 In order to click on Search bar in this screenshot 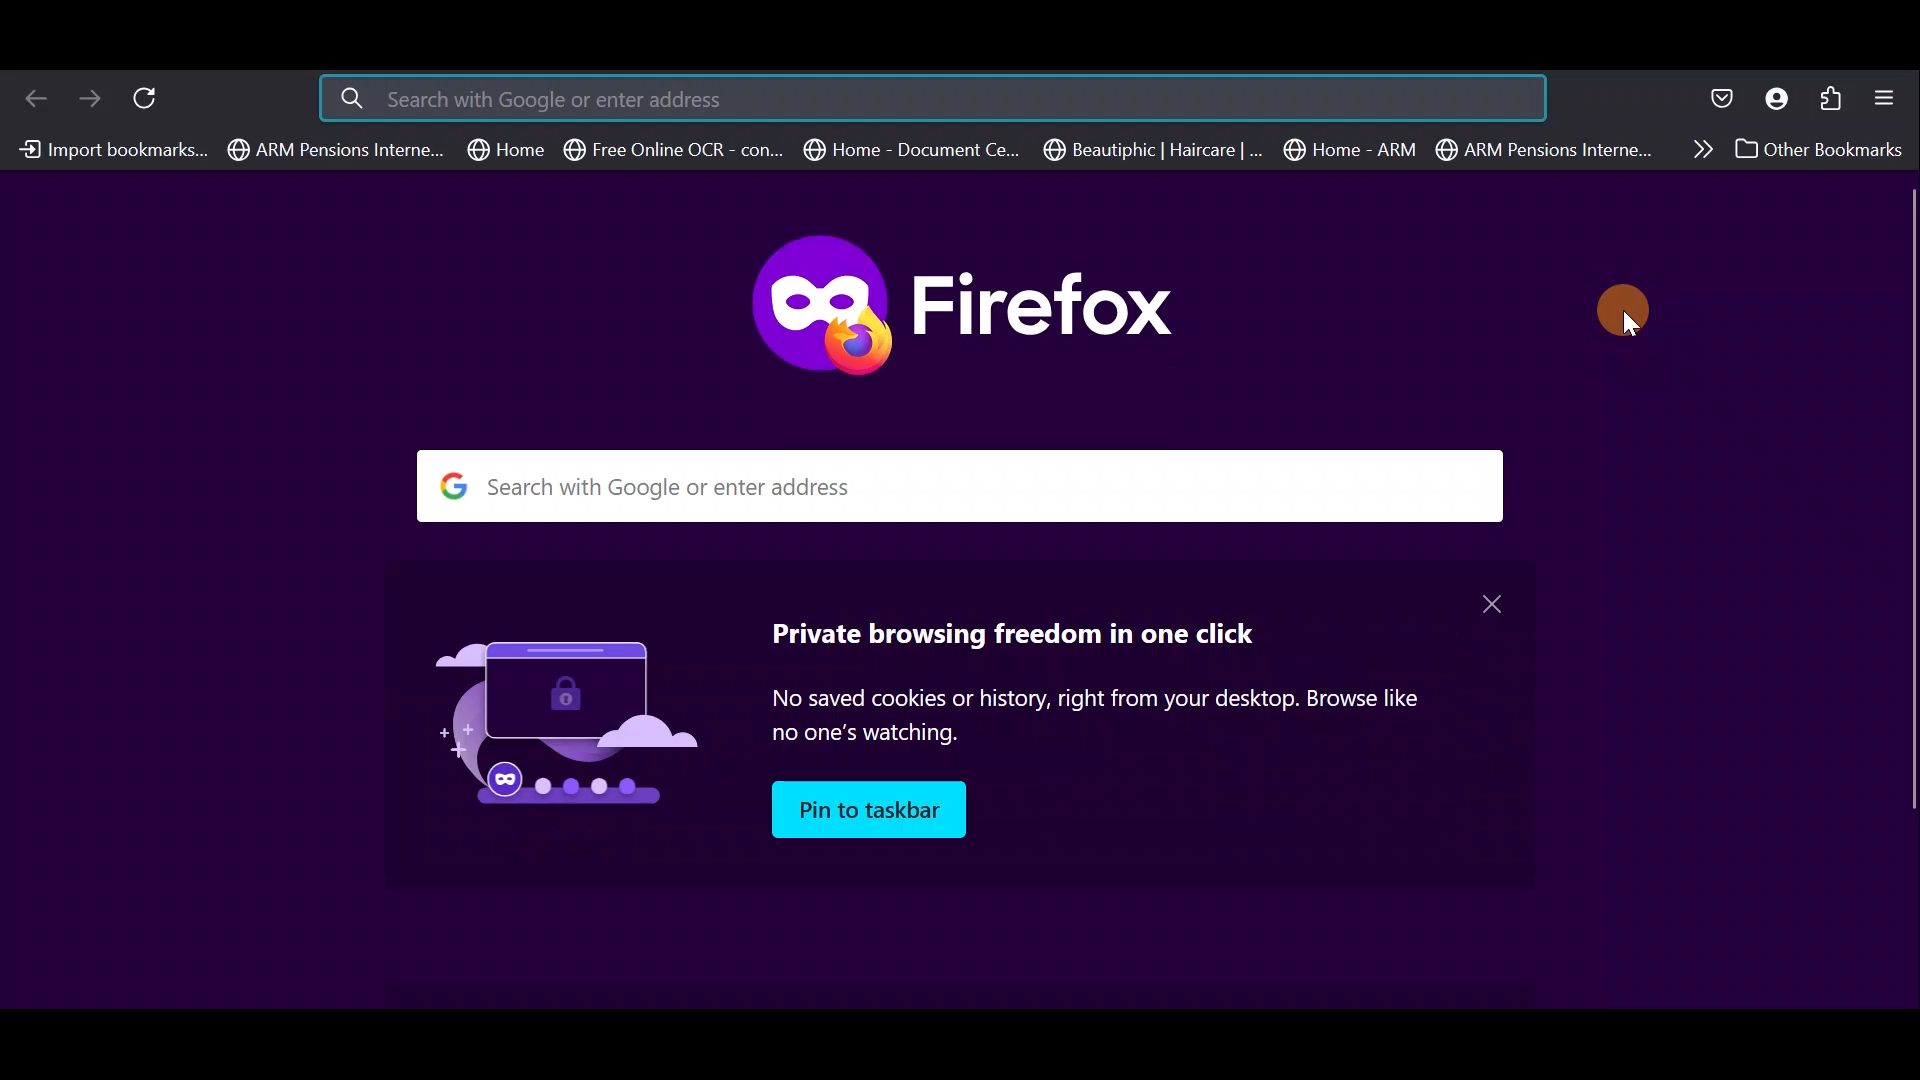, I will do `click(885, 98)`.